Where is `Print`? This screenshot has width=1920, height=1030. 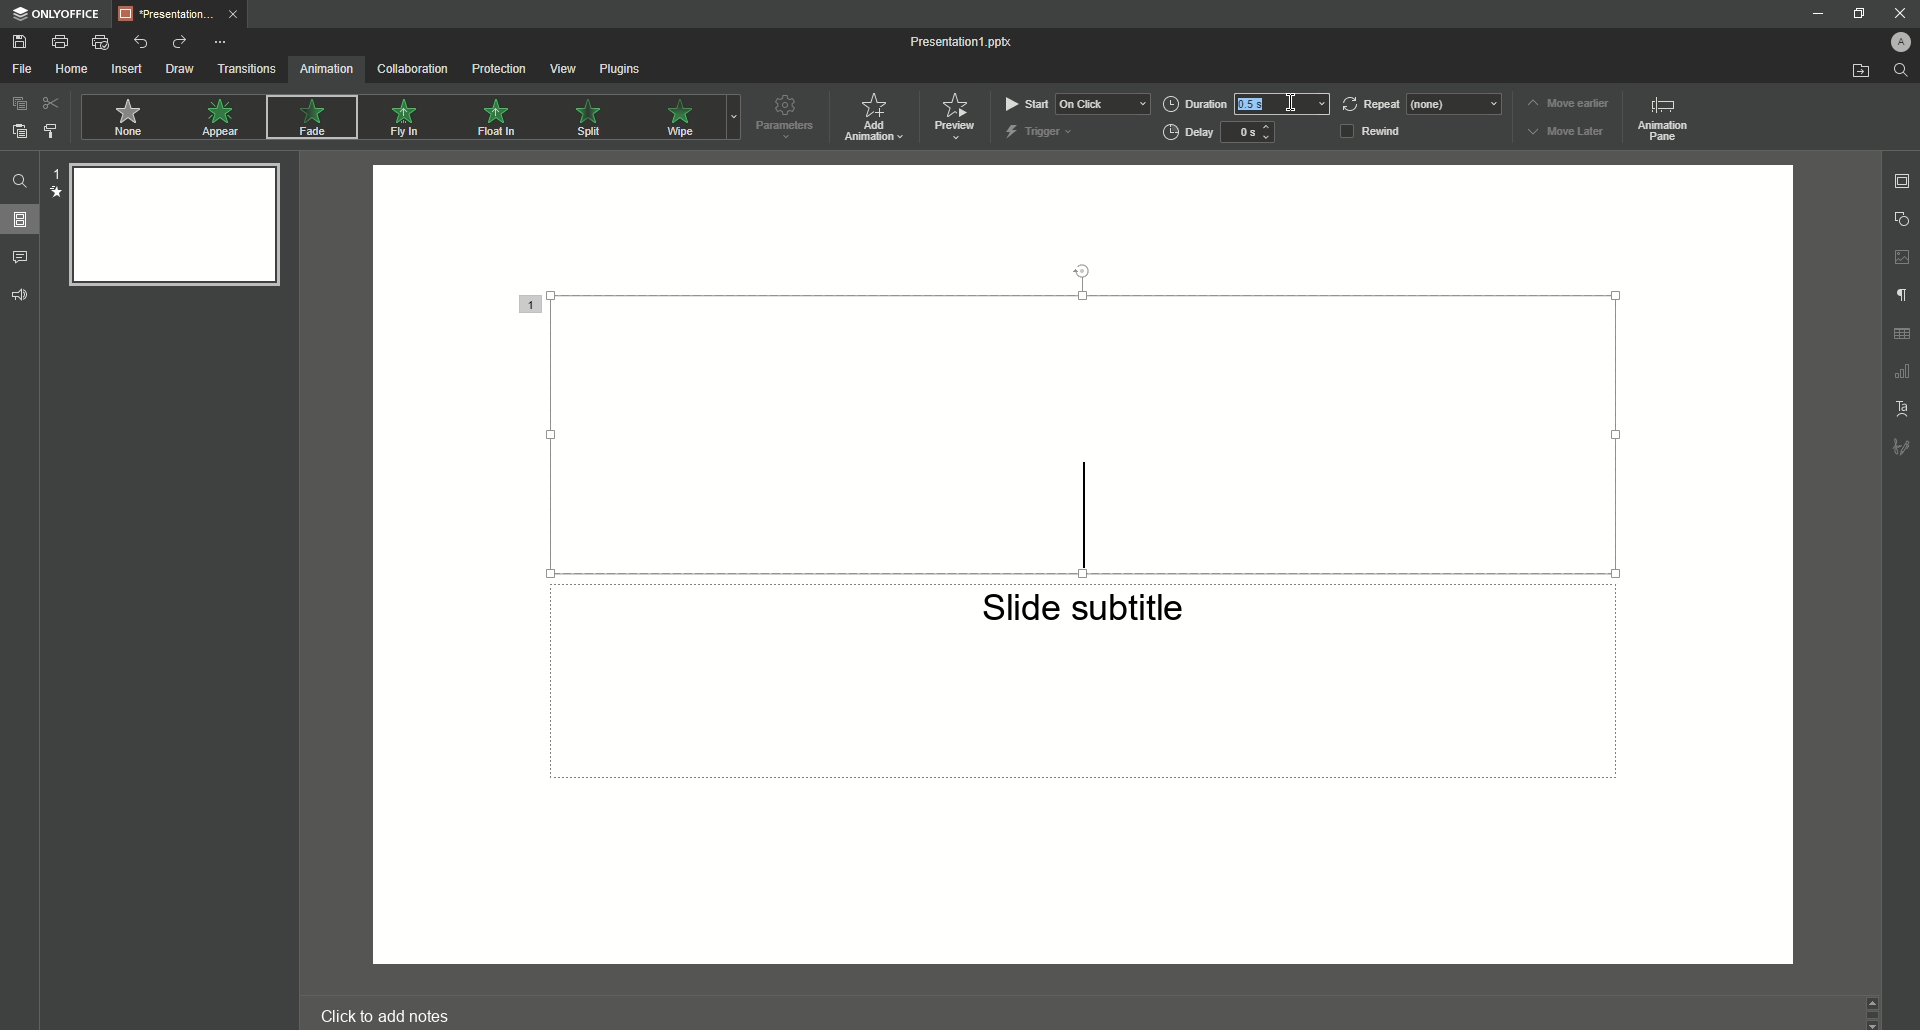 Print is located at coordinates (61, 41).